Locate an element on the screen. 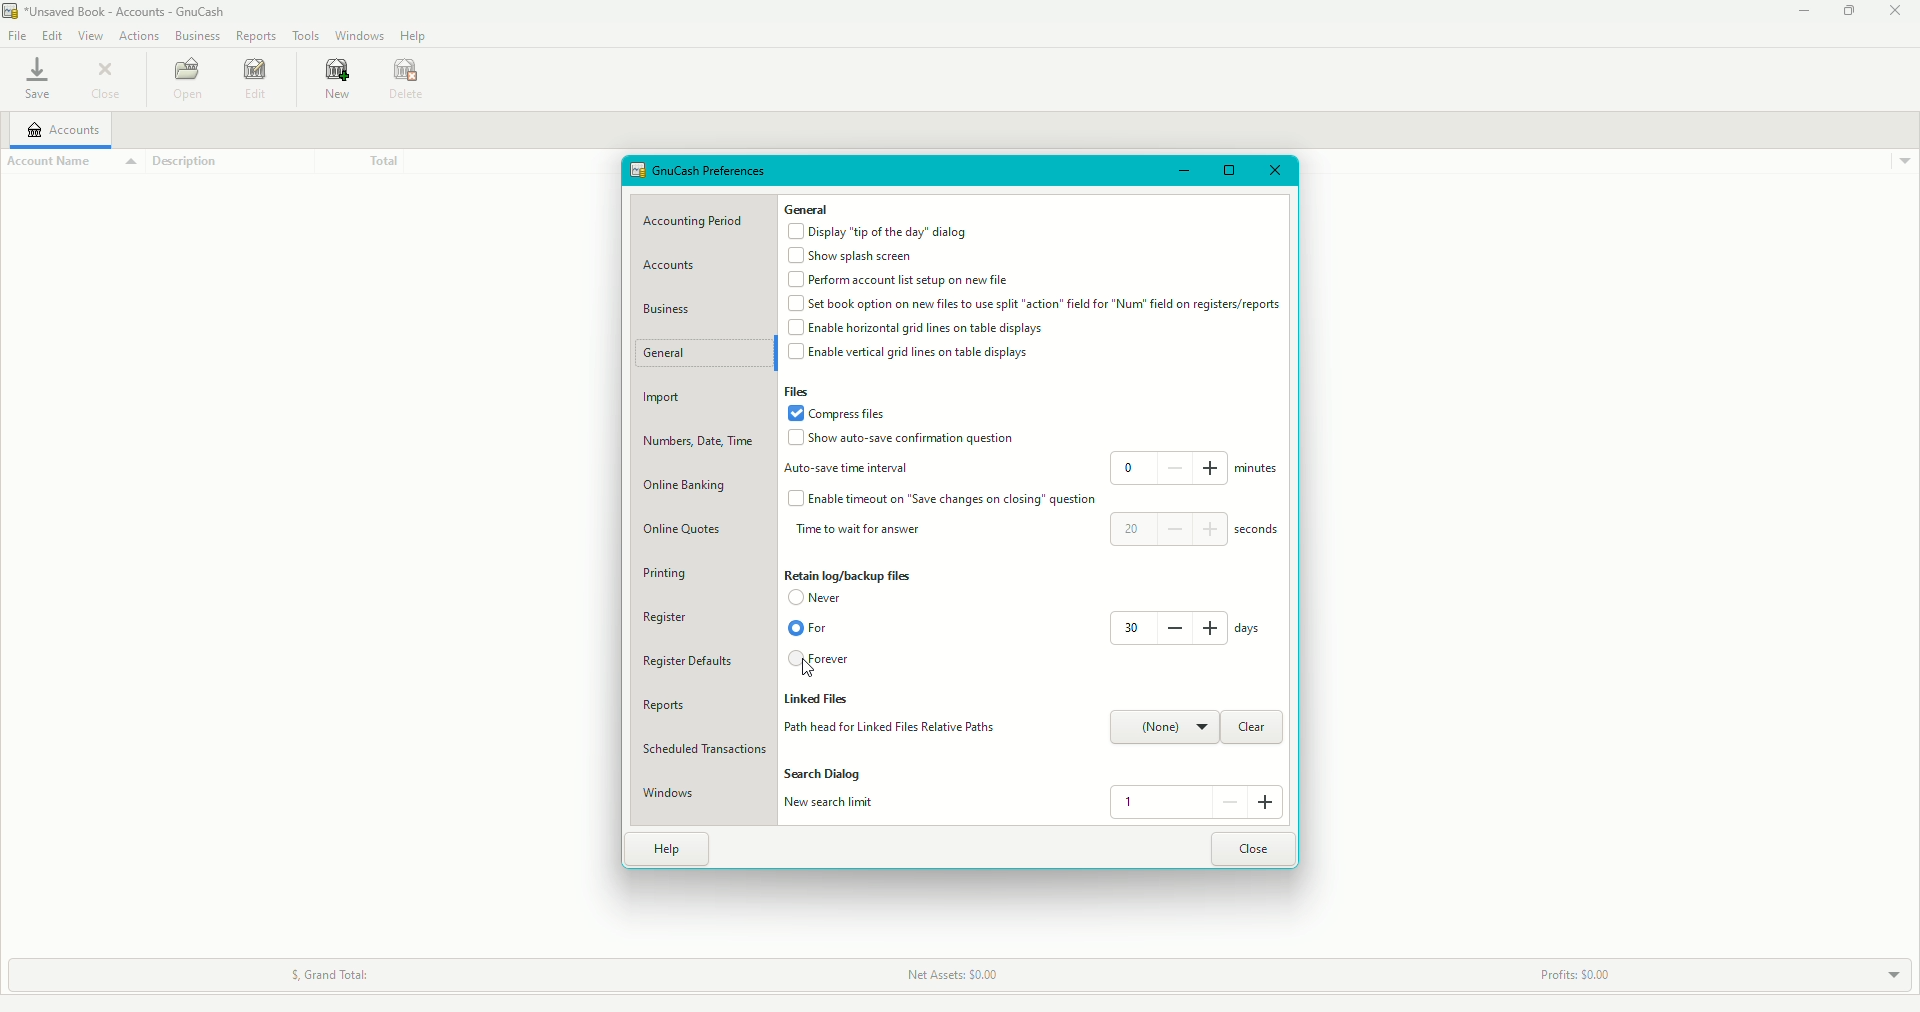 This screenshot has width=1920, height=1012. Enable vertical grid is located at coordinates (915, 353).